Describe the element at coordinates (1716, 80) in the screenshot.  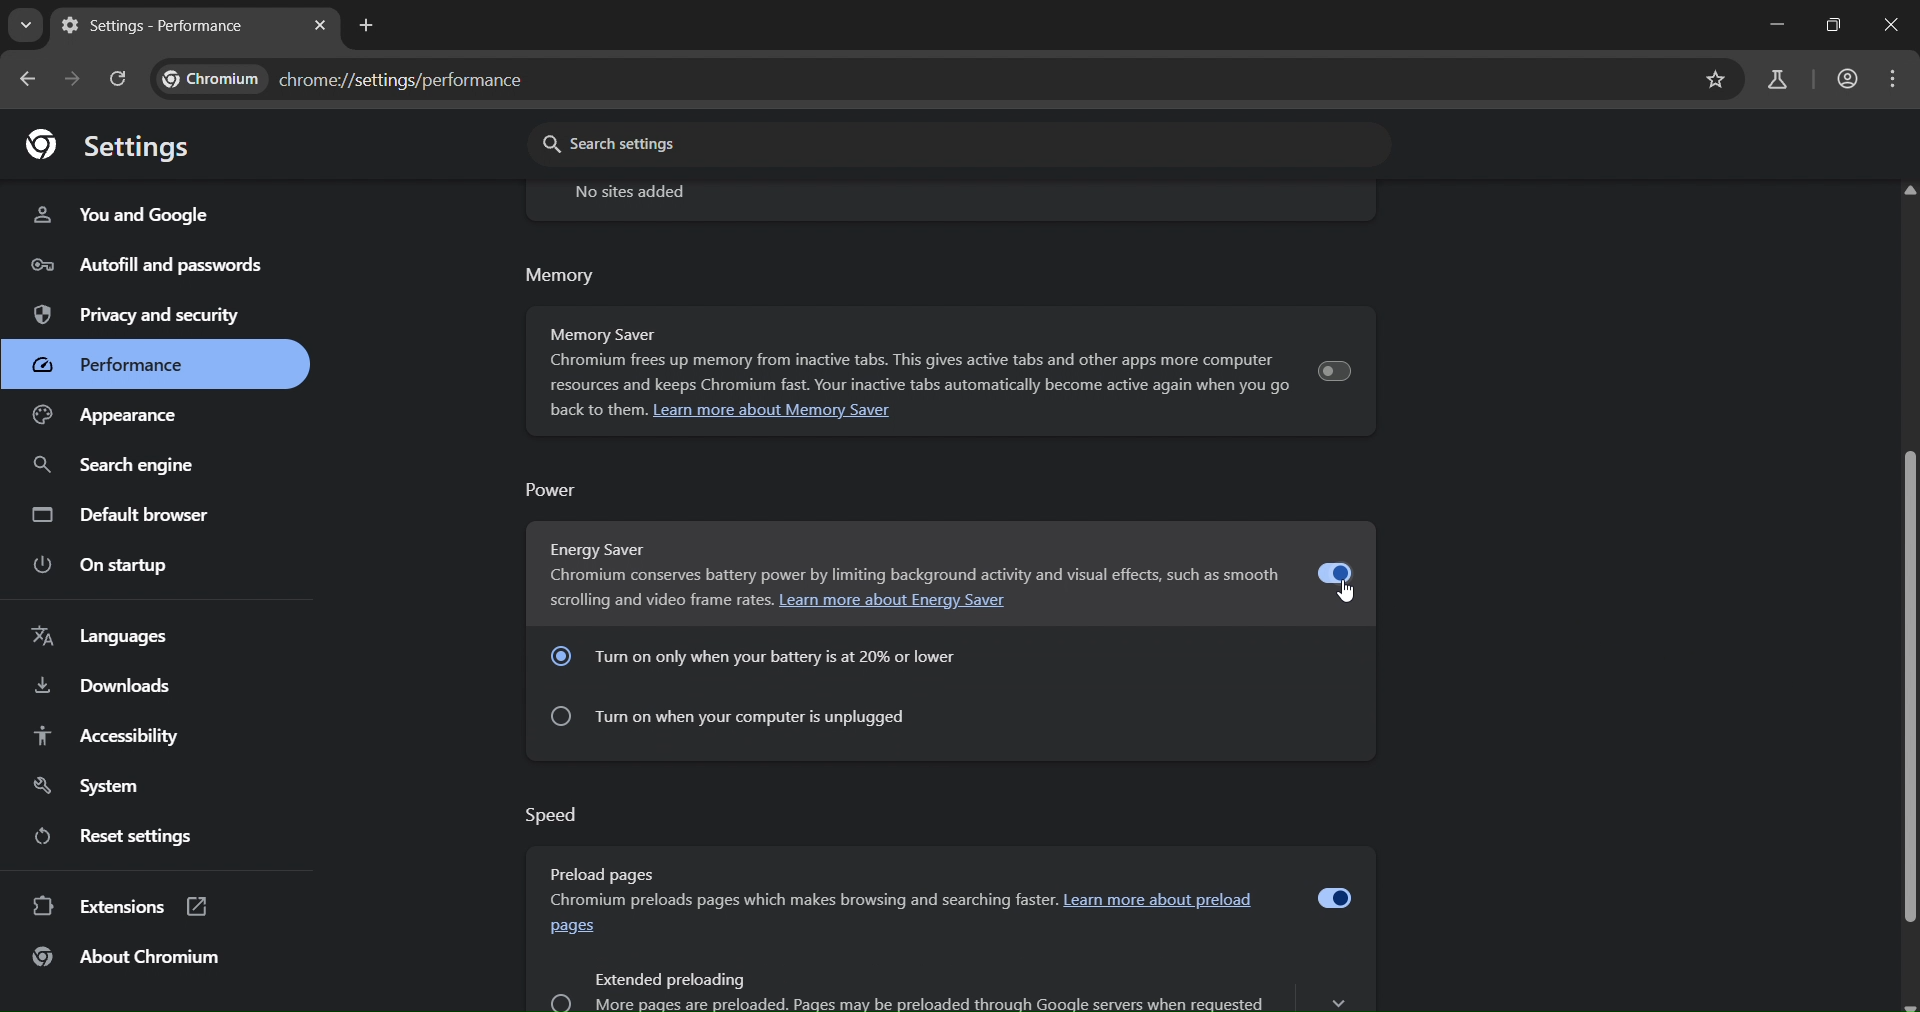
I see `bookmark` at that location.